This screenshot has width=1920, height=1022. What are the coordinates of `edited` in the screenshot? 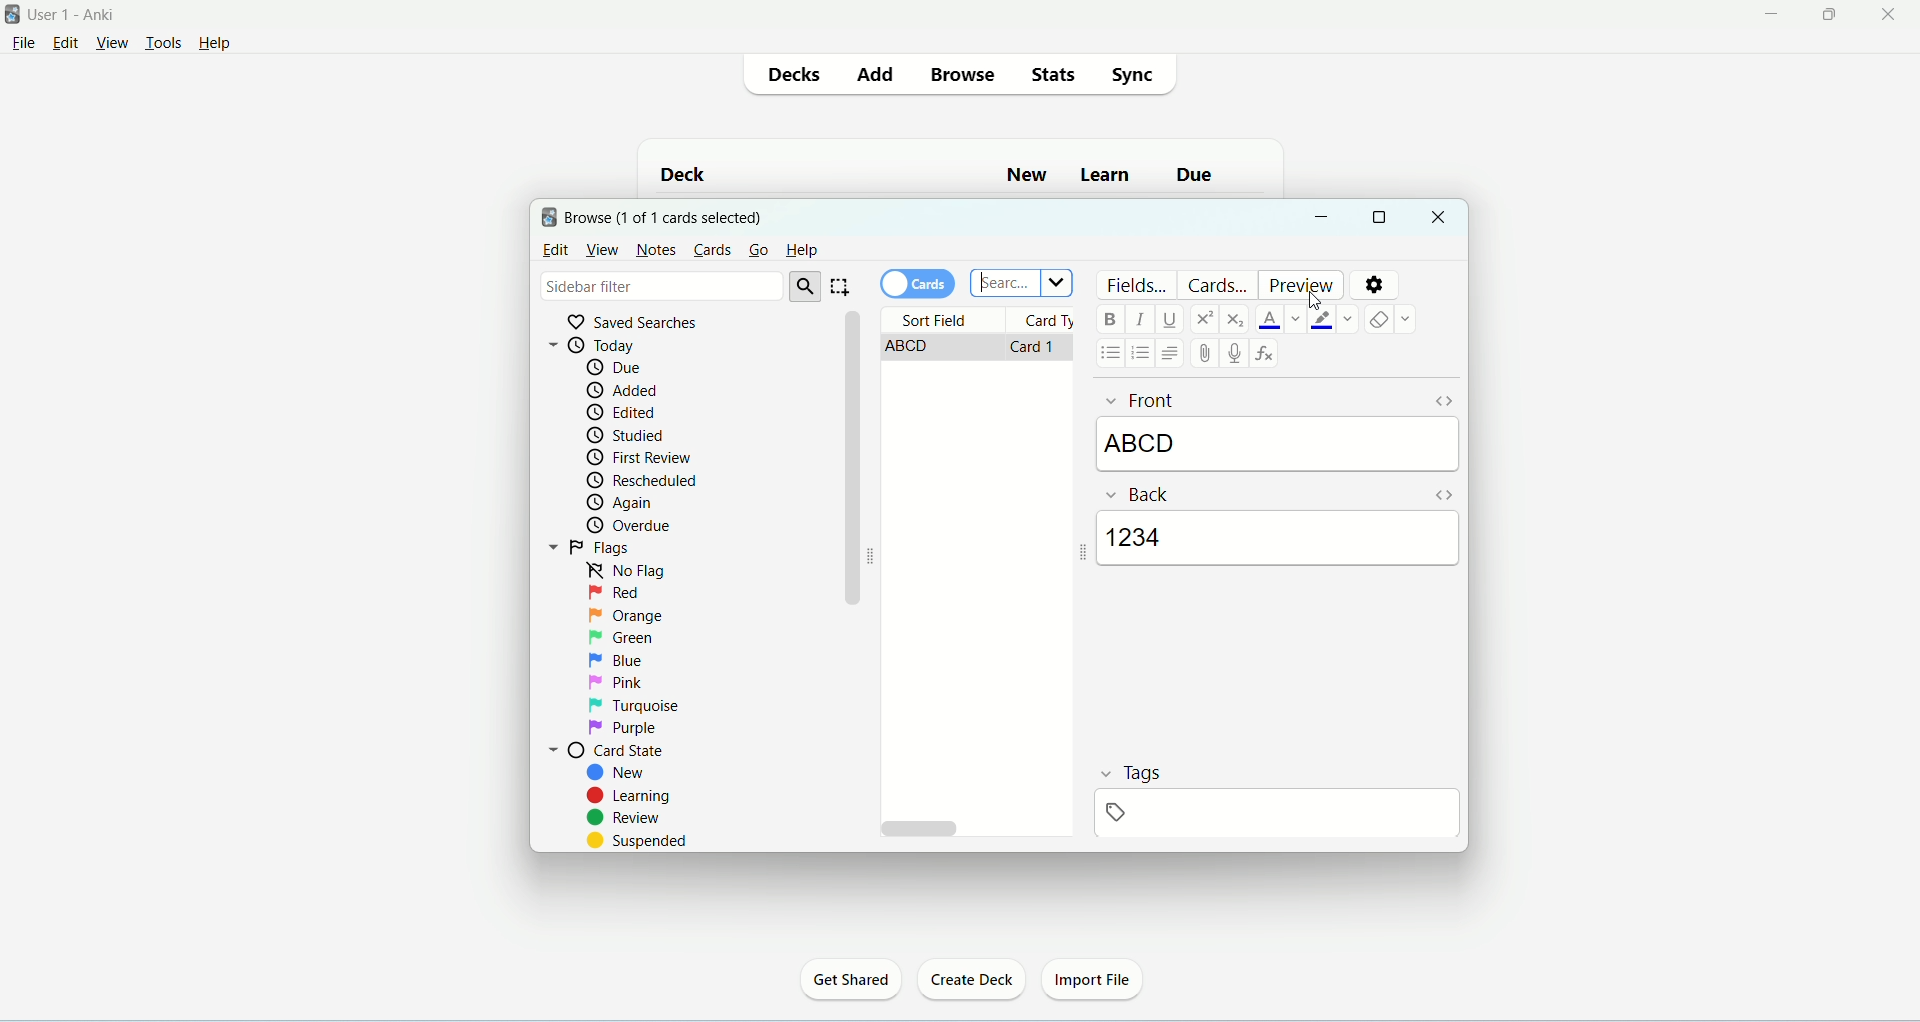 It's located at (623, 413).